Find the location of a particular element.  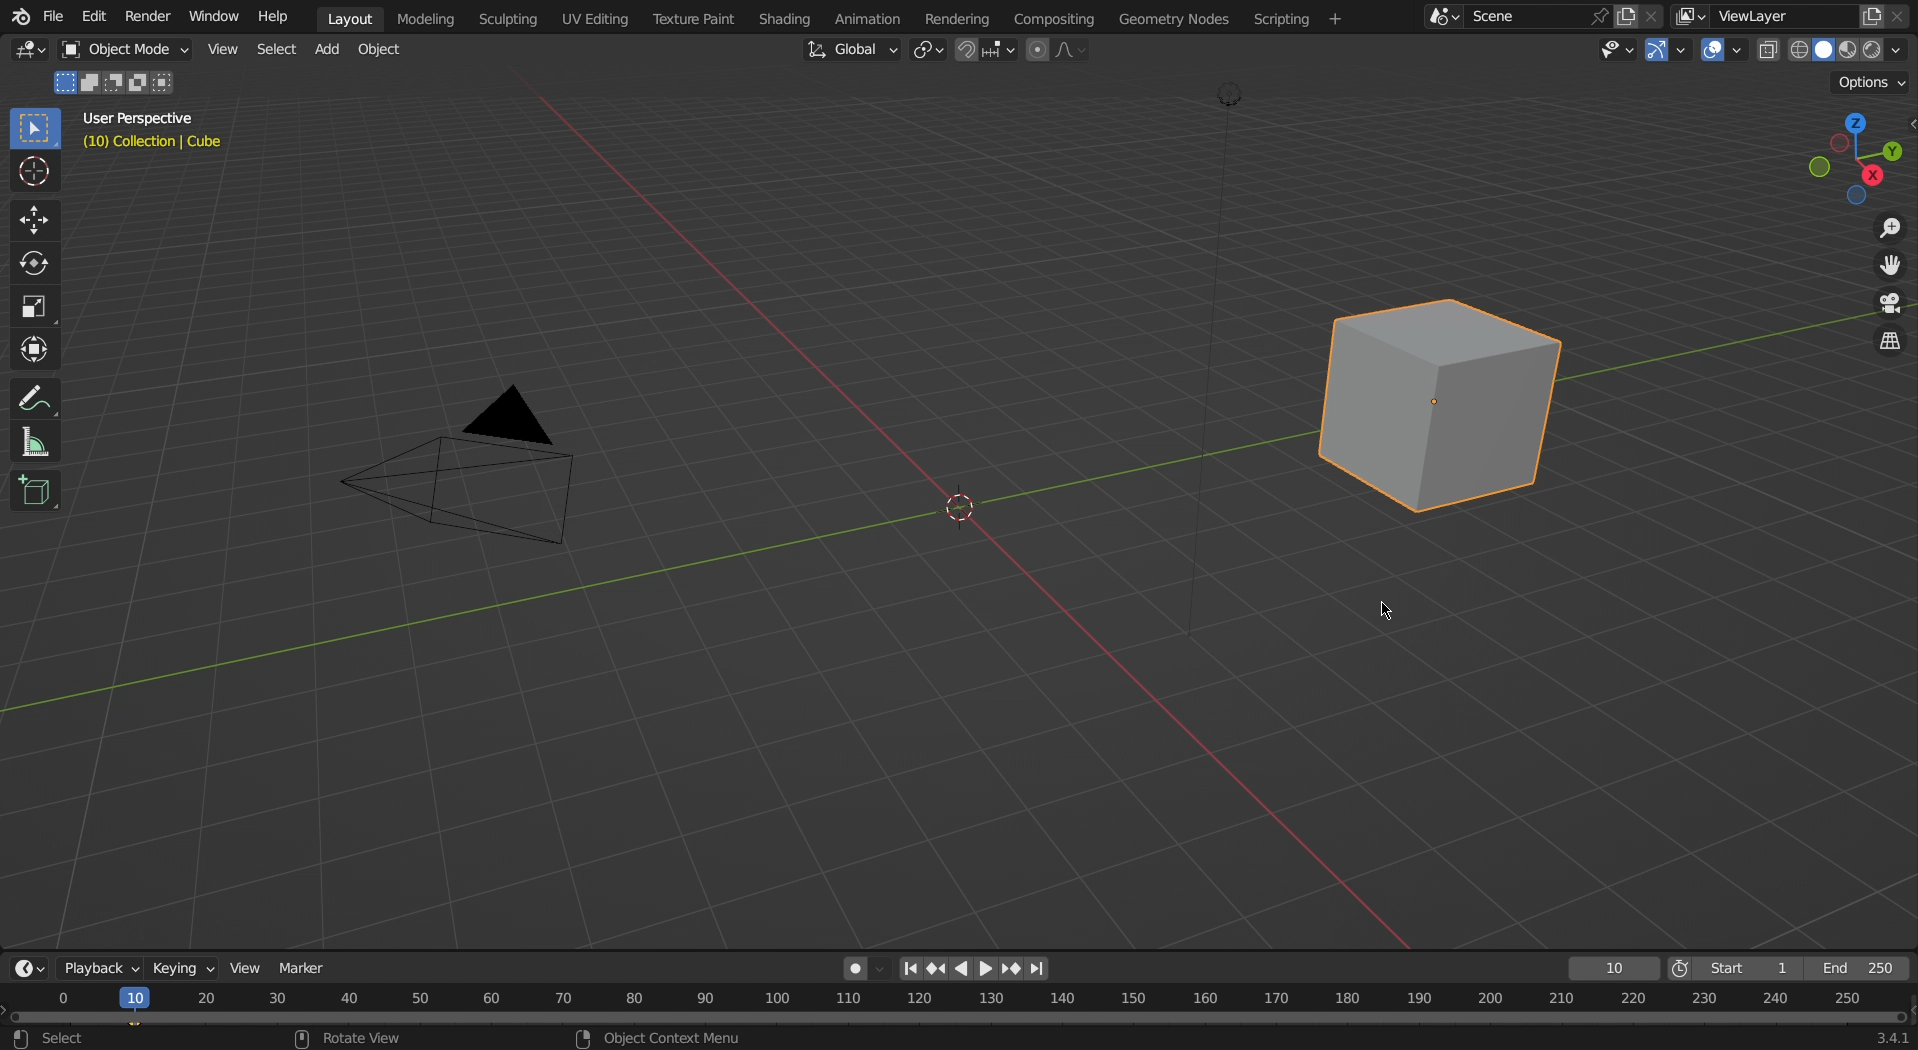

More Scene is located at coordinates (1441, 16).